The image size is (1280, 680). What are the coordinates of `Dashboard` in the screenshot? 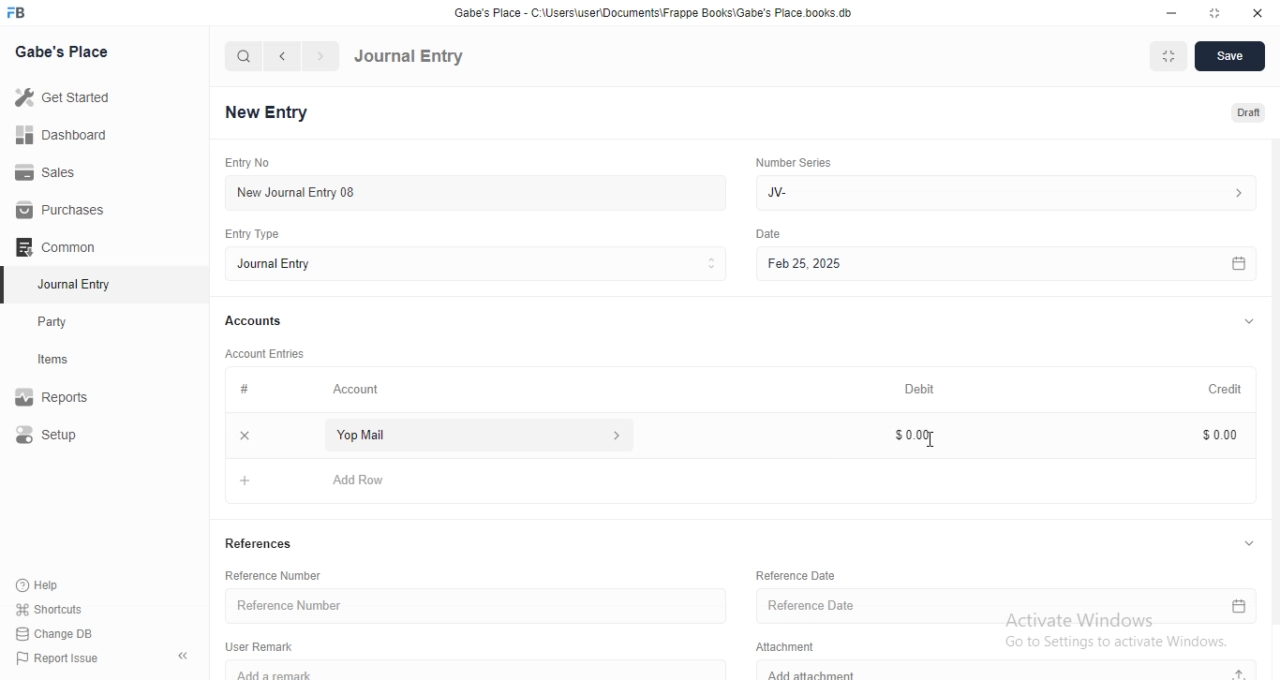 It's located at (61, 138).